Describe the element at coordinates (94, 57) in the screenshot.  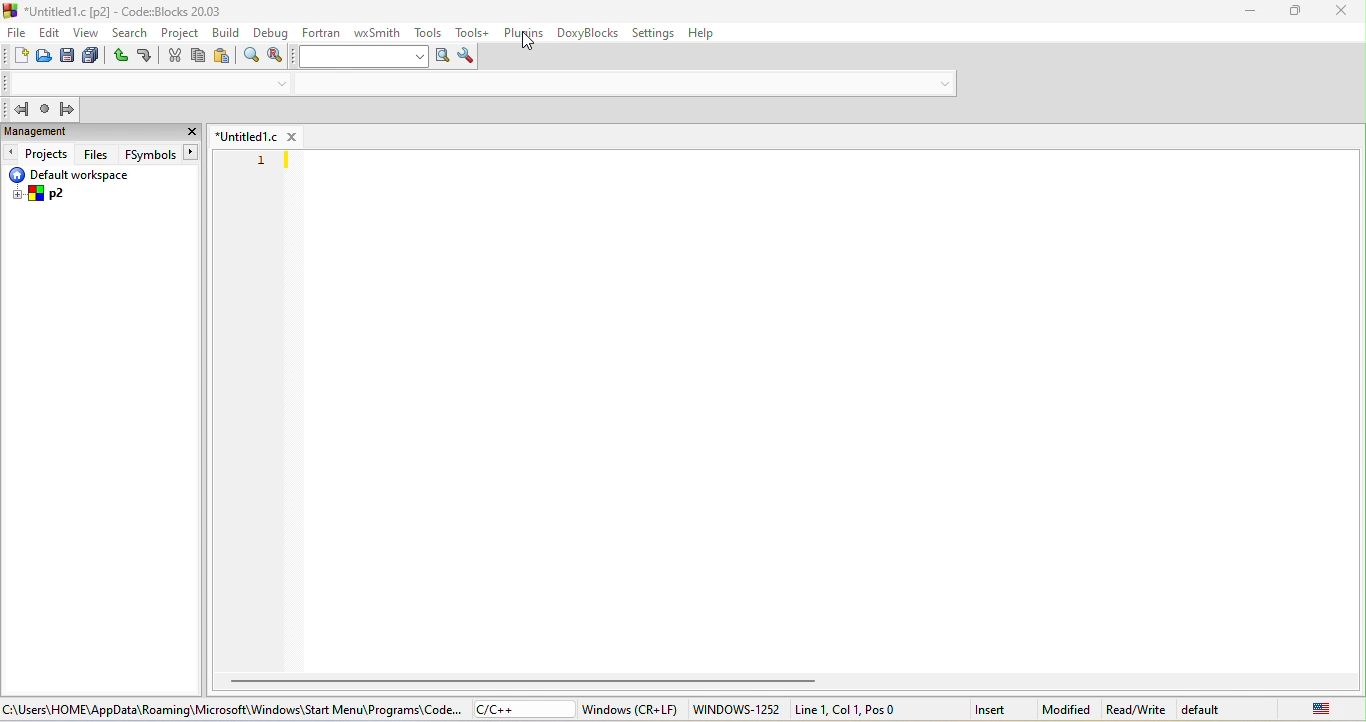
I see `save everything` at that location.